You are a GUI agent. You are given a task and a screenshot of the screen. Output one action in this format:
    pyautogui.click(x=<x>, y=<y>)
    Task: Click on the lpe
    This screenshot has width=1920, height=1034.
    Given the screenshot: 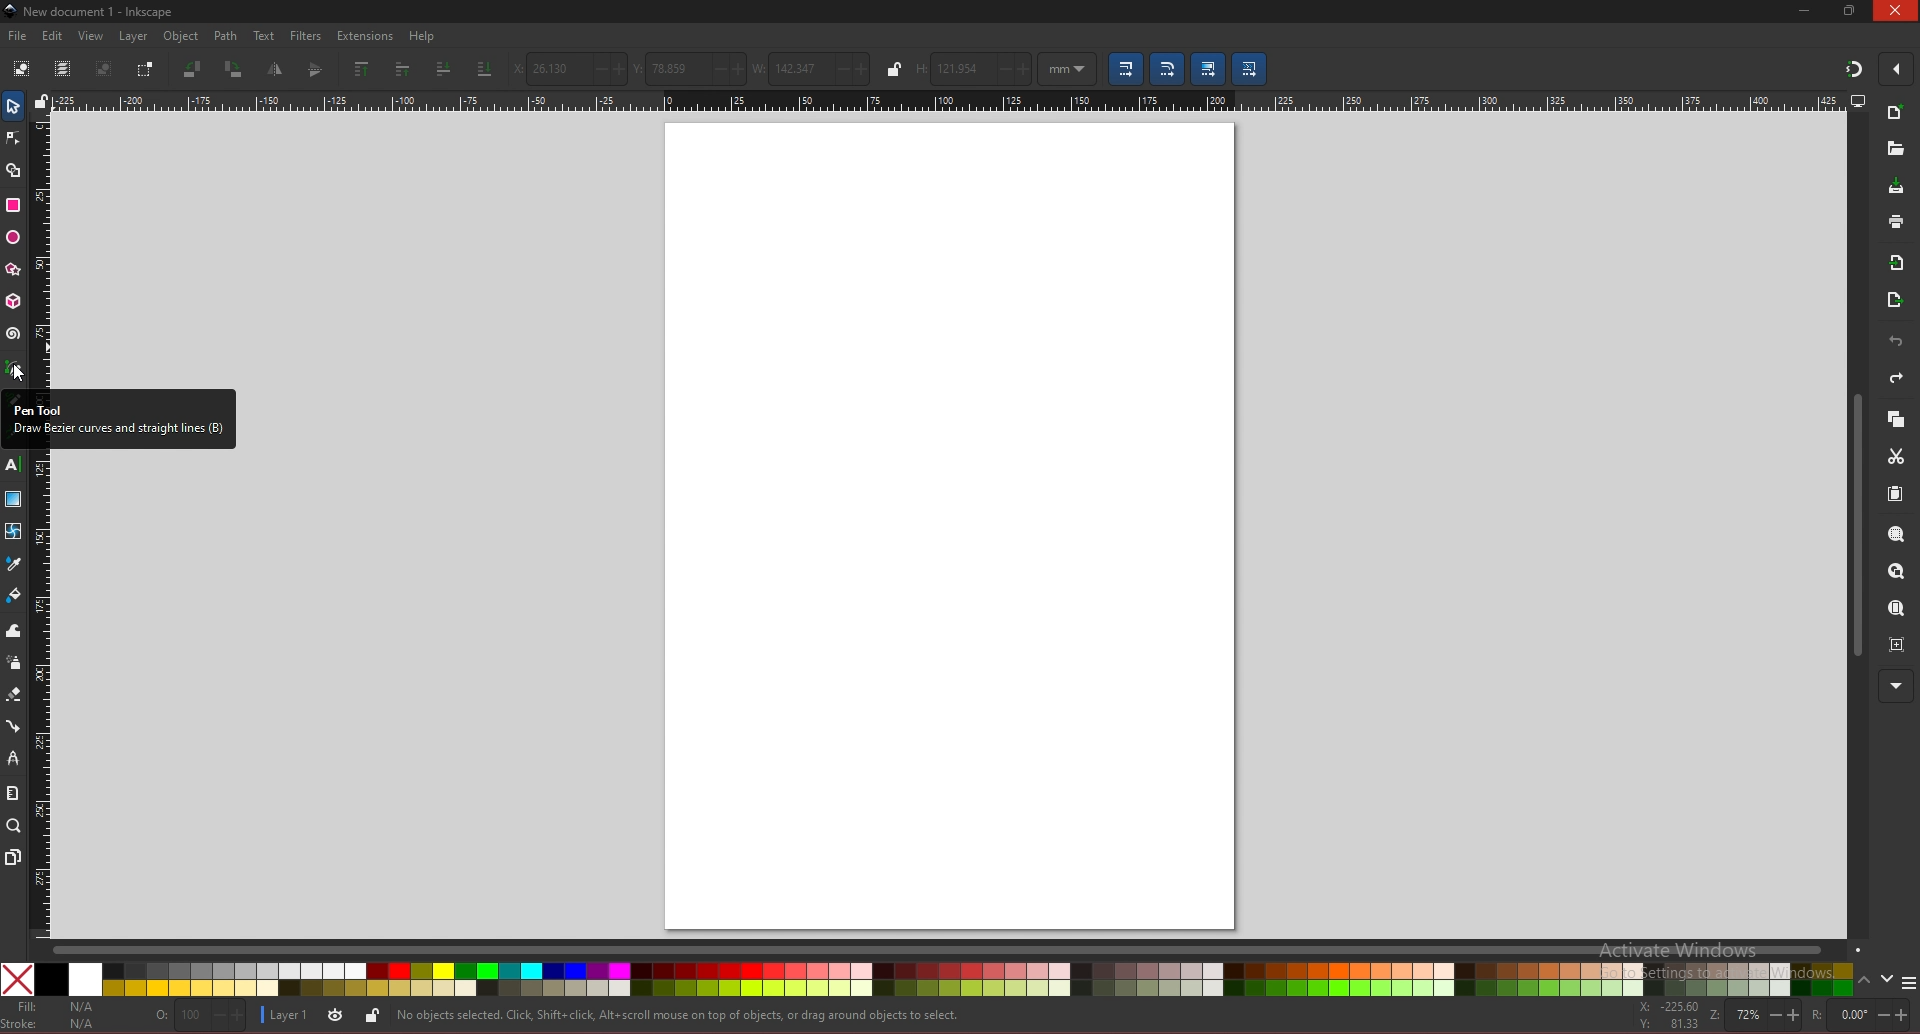 What is the action you would take?
    pyautogui.click(x=14, y=757)
    